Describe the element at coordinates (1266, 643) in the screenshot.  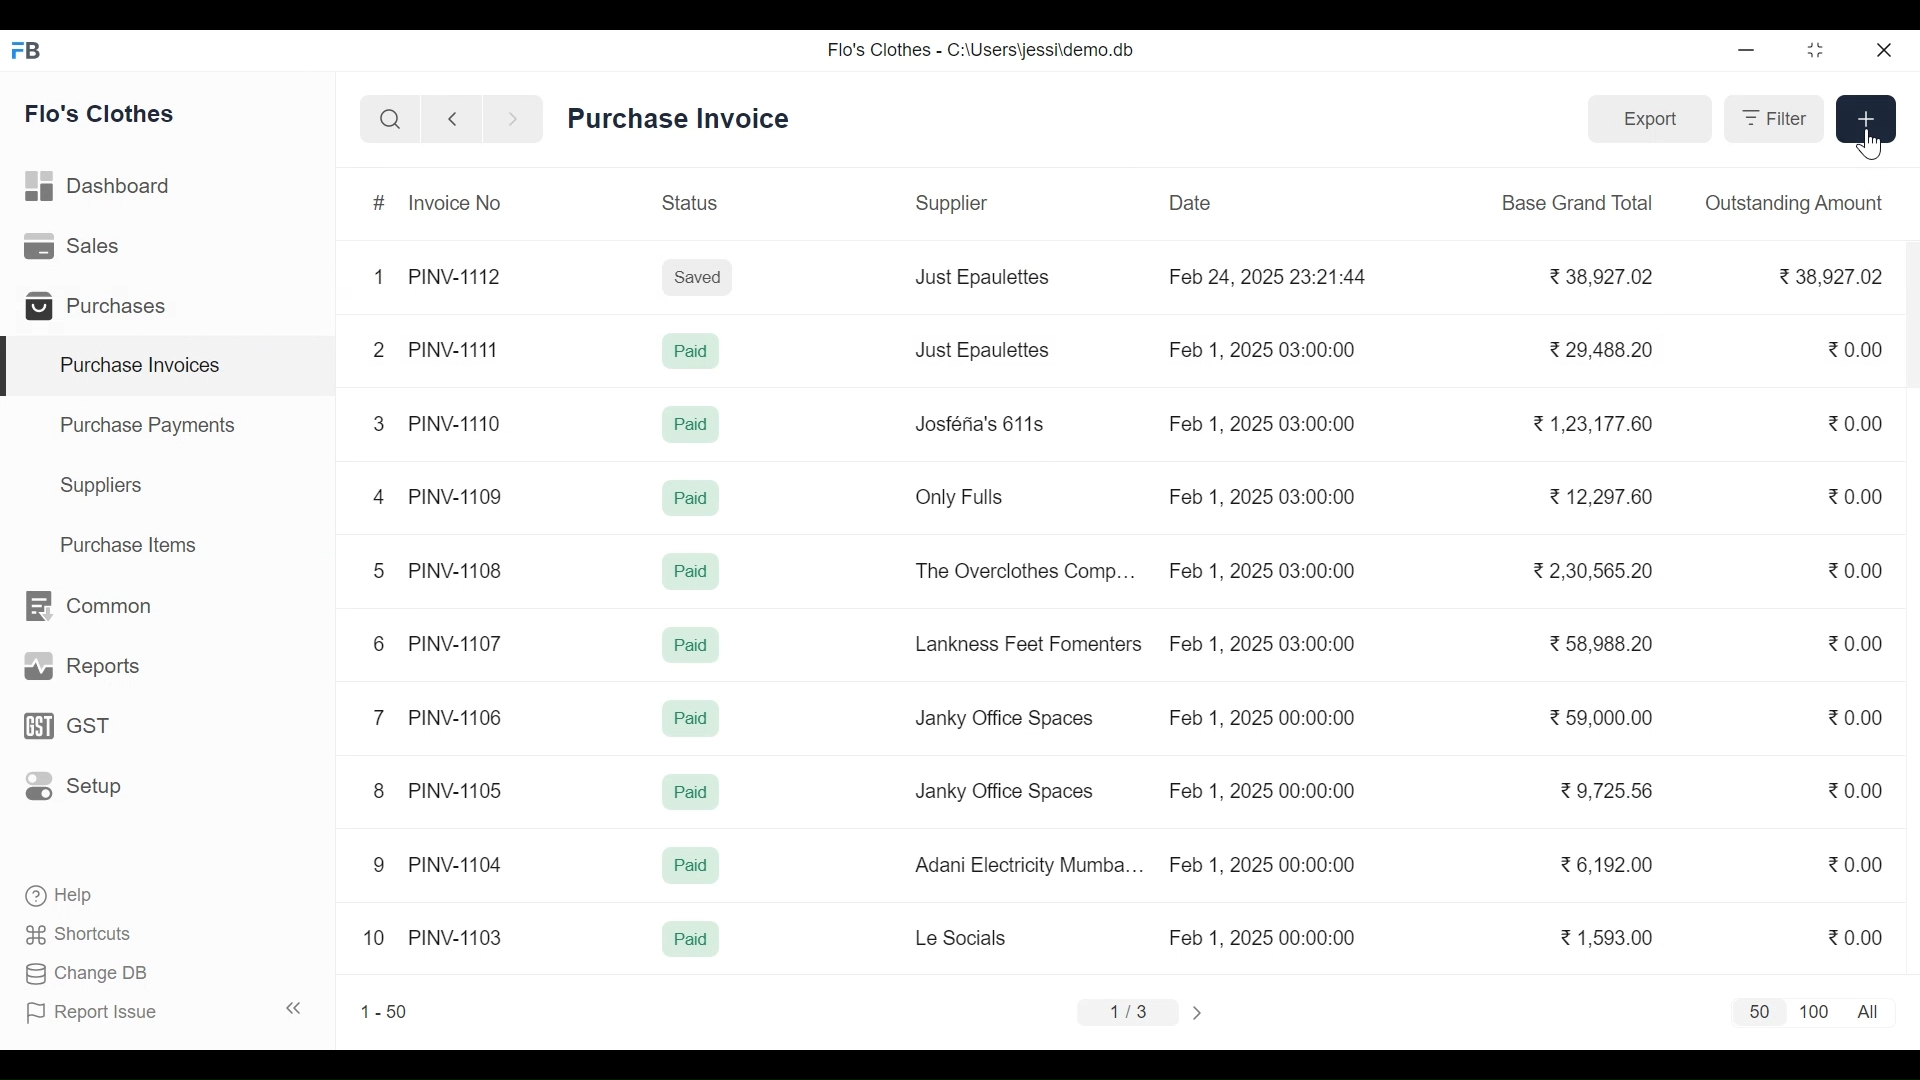
I see `Feb 1, 2025 03:00:00` at that location.